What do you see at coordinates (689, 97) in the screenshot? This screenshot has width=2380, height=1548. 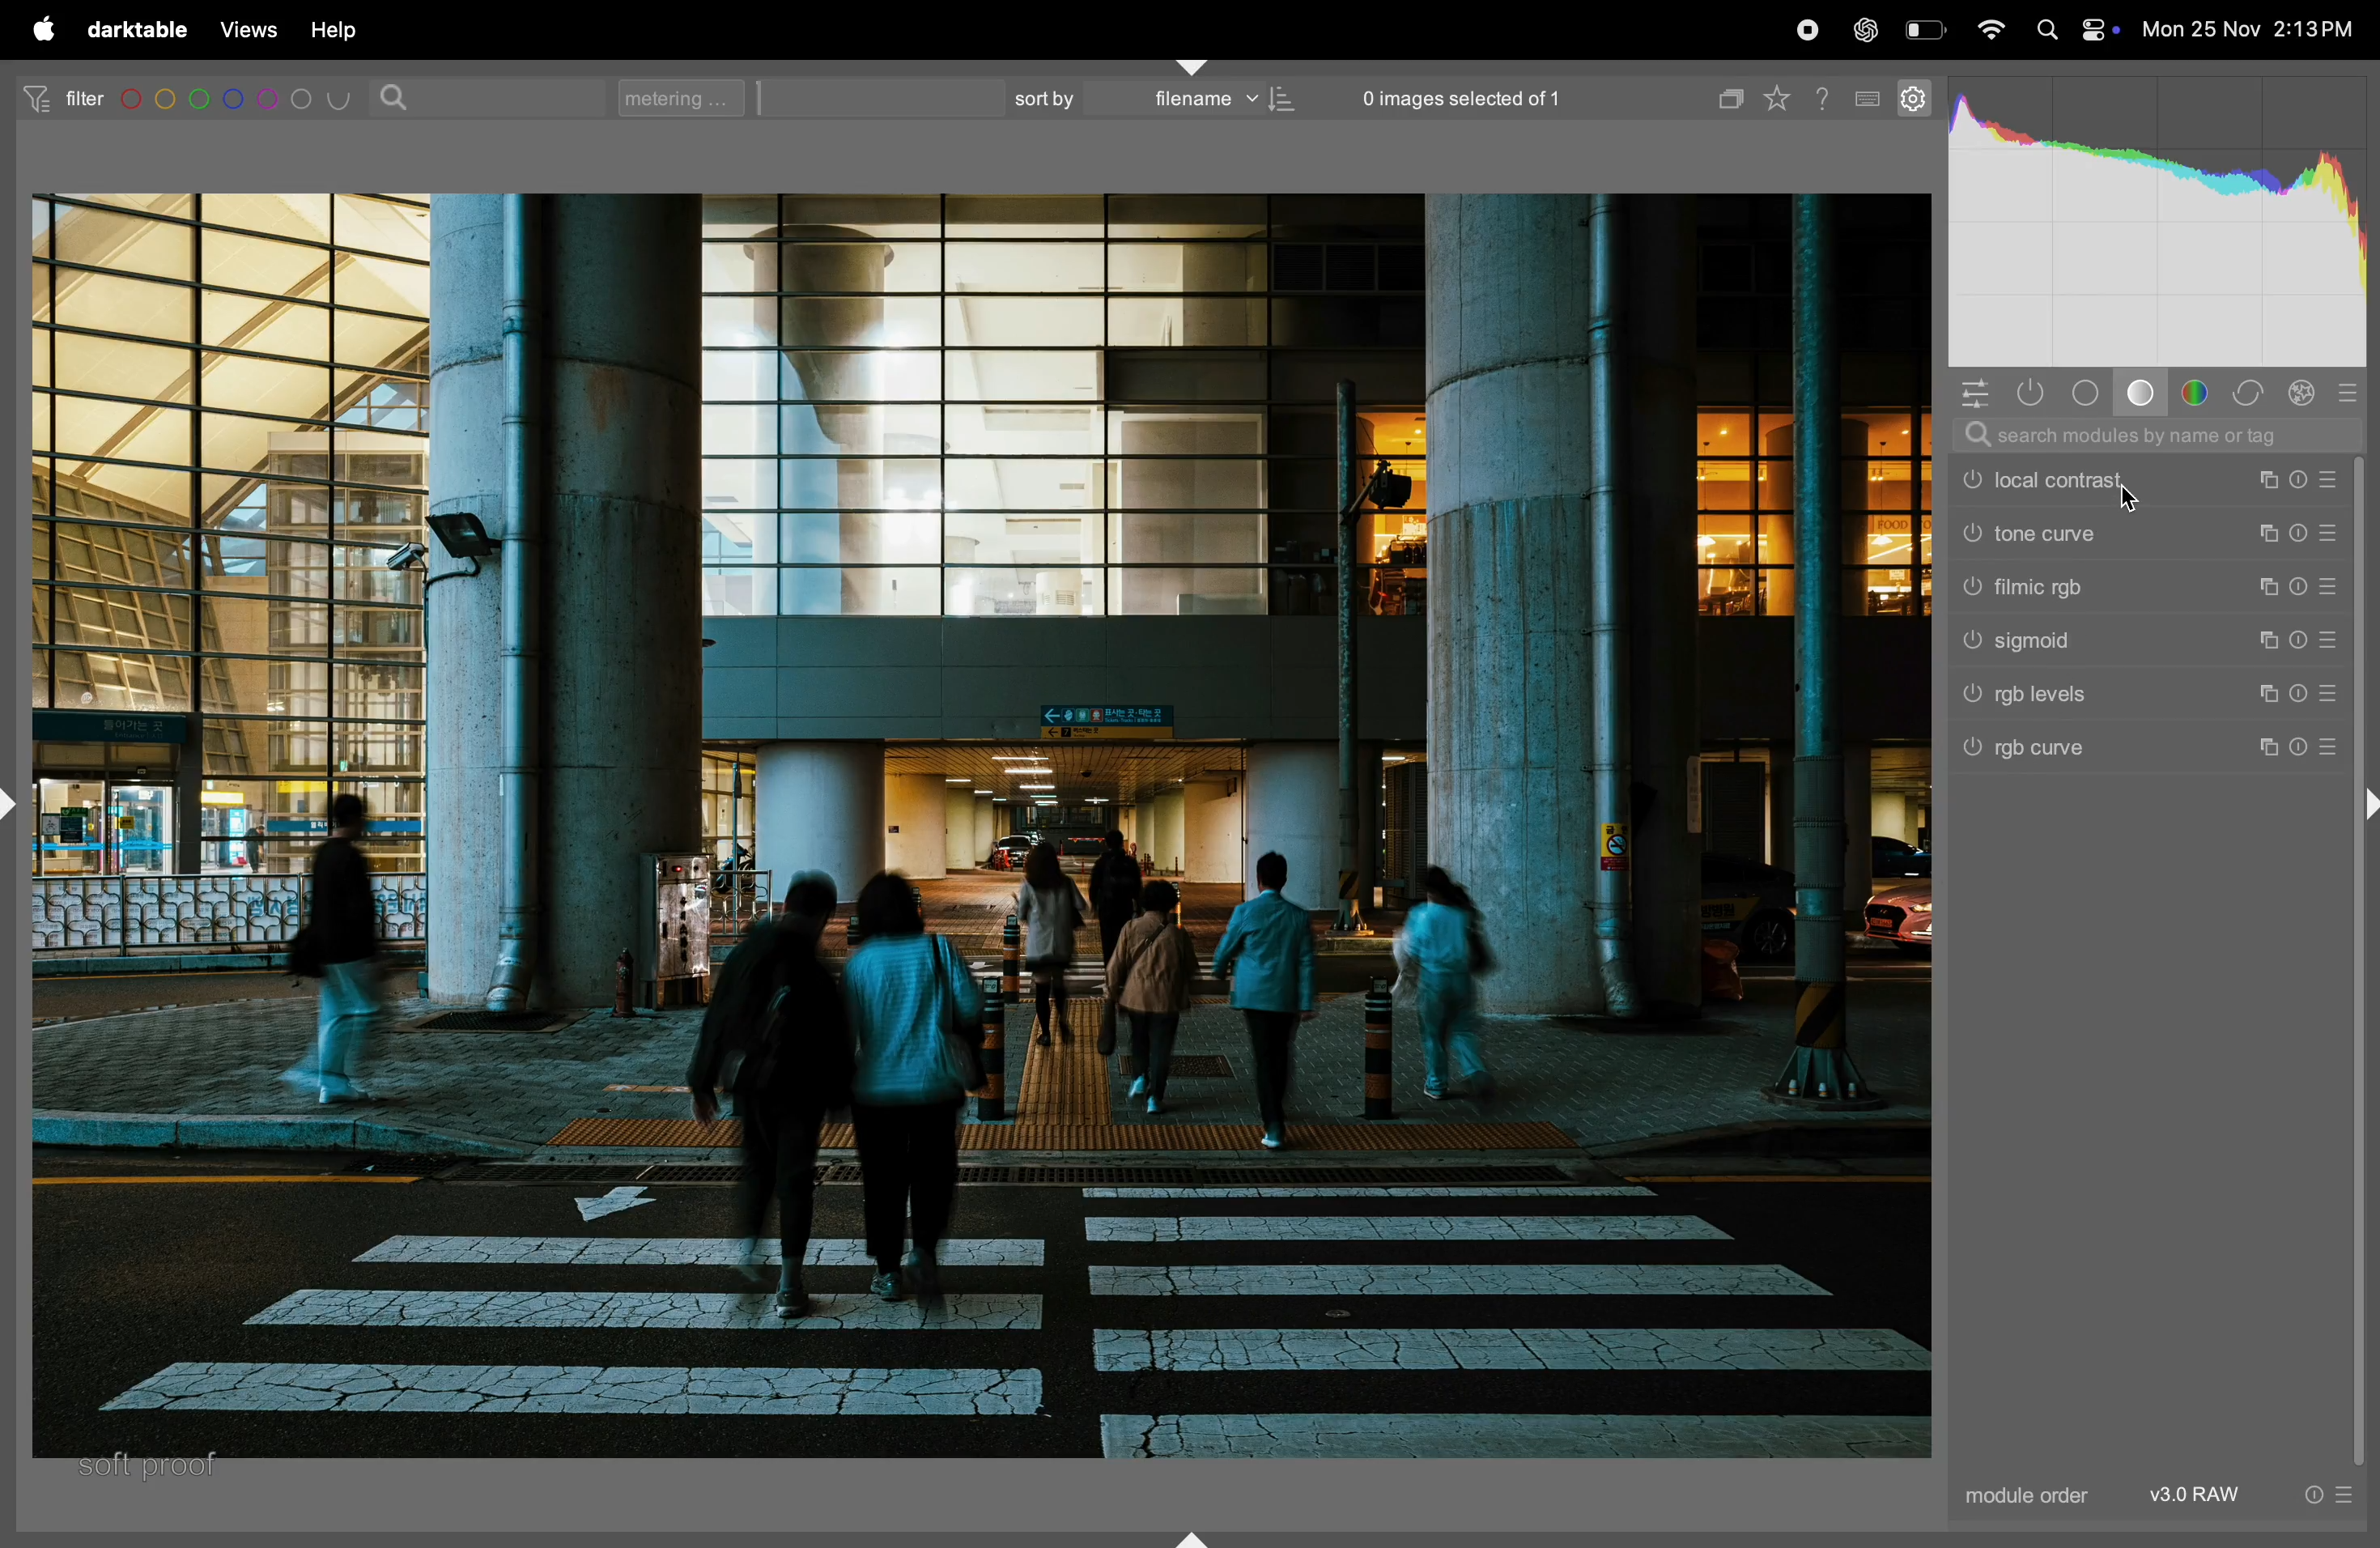 I see `metering` at bounding box center [689, 97].